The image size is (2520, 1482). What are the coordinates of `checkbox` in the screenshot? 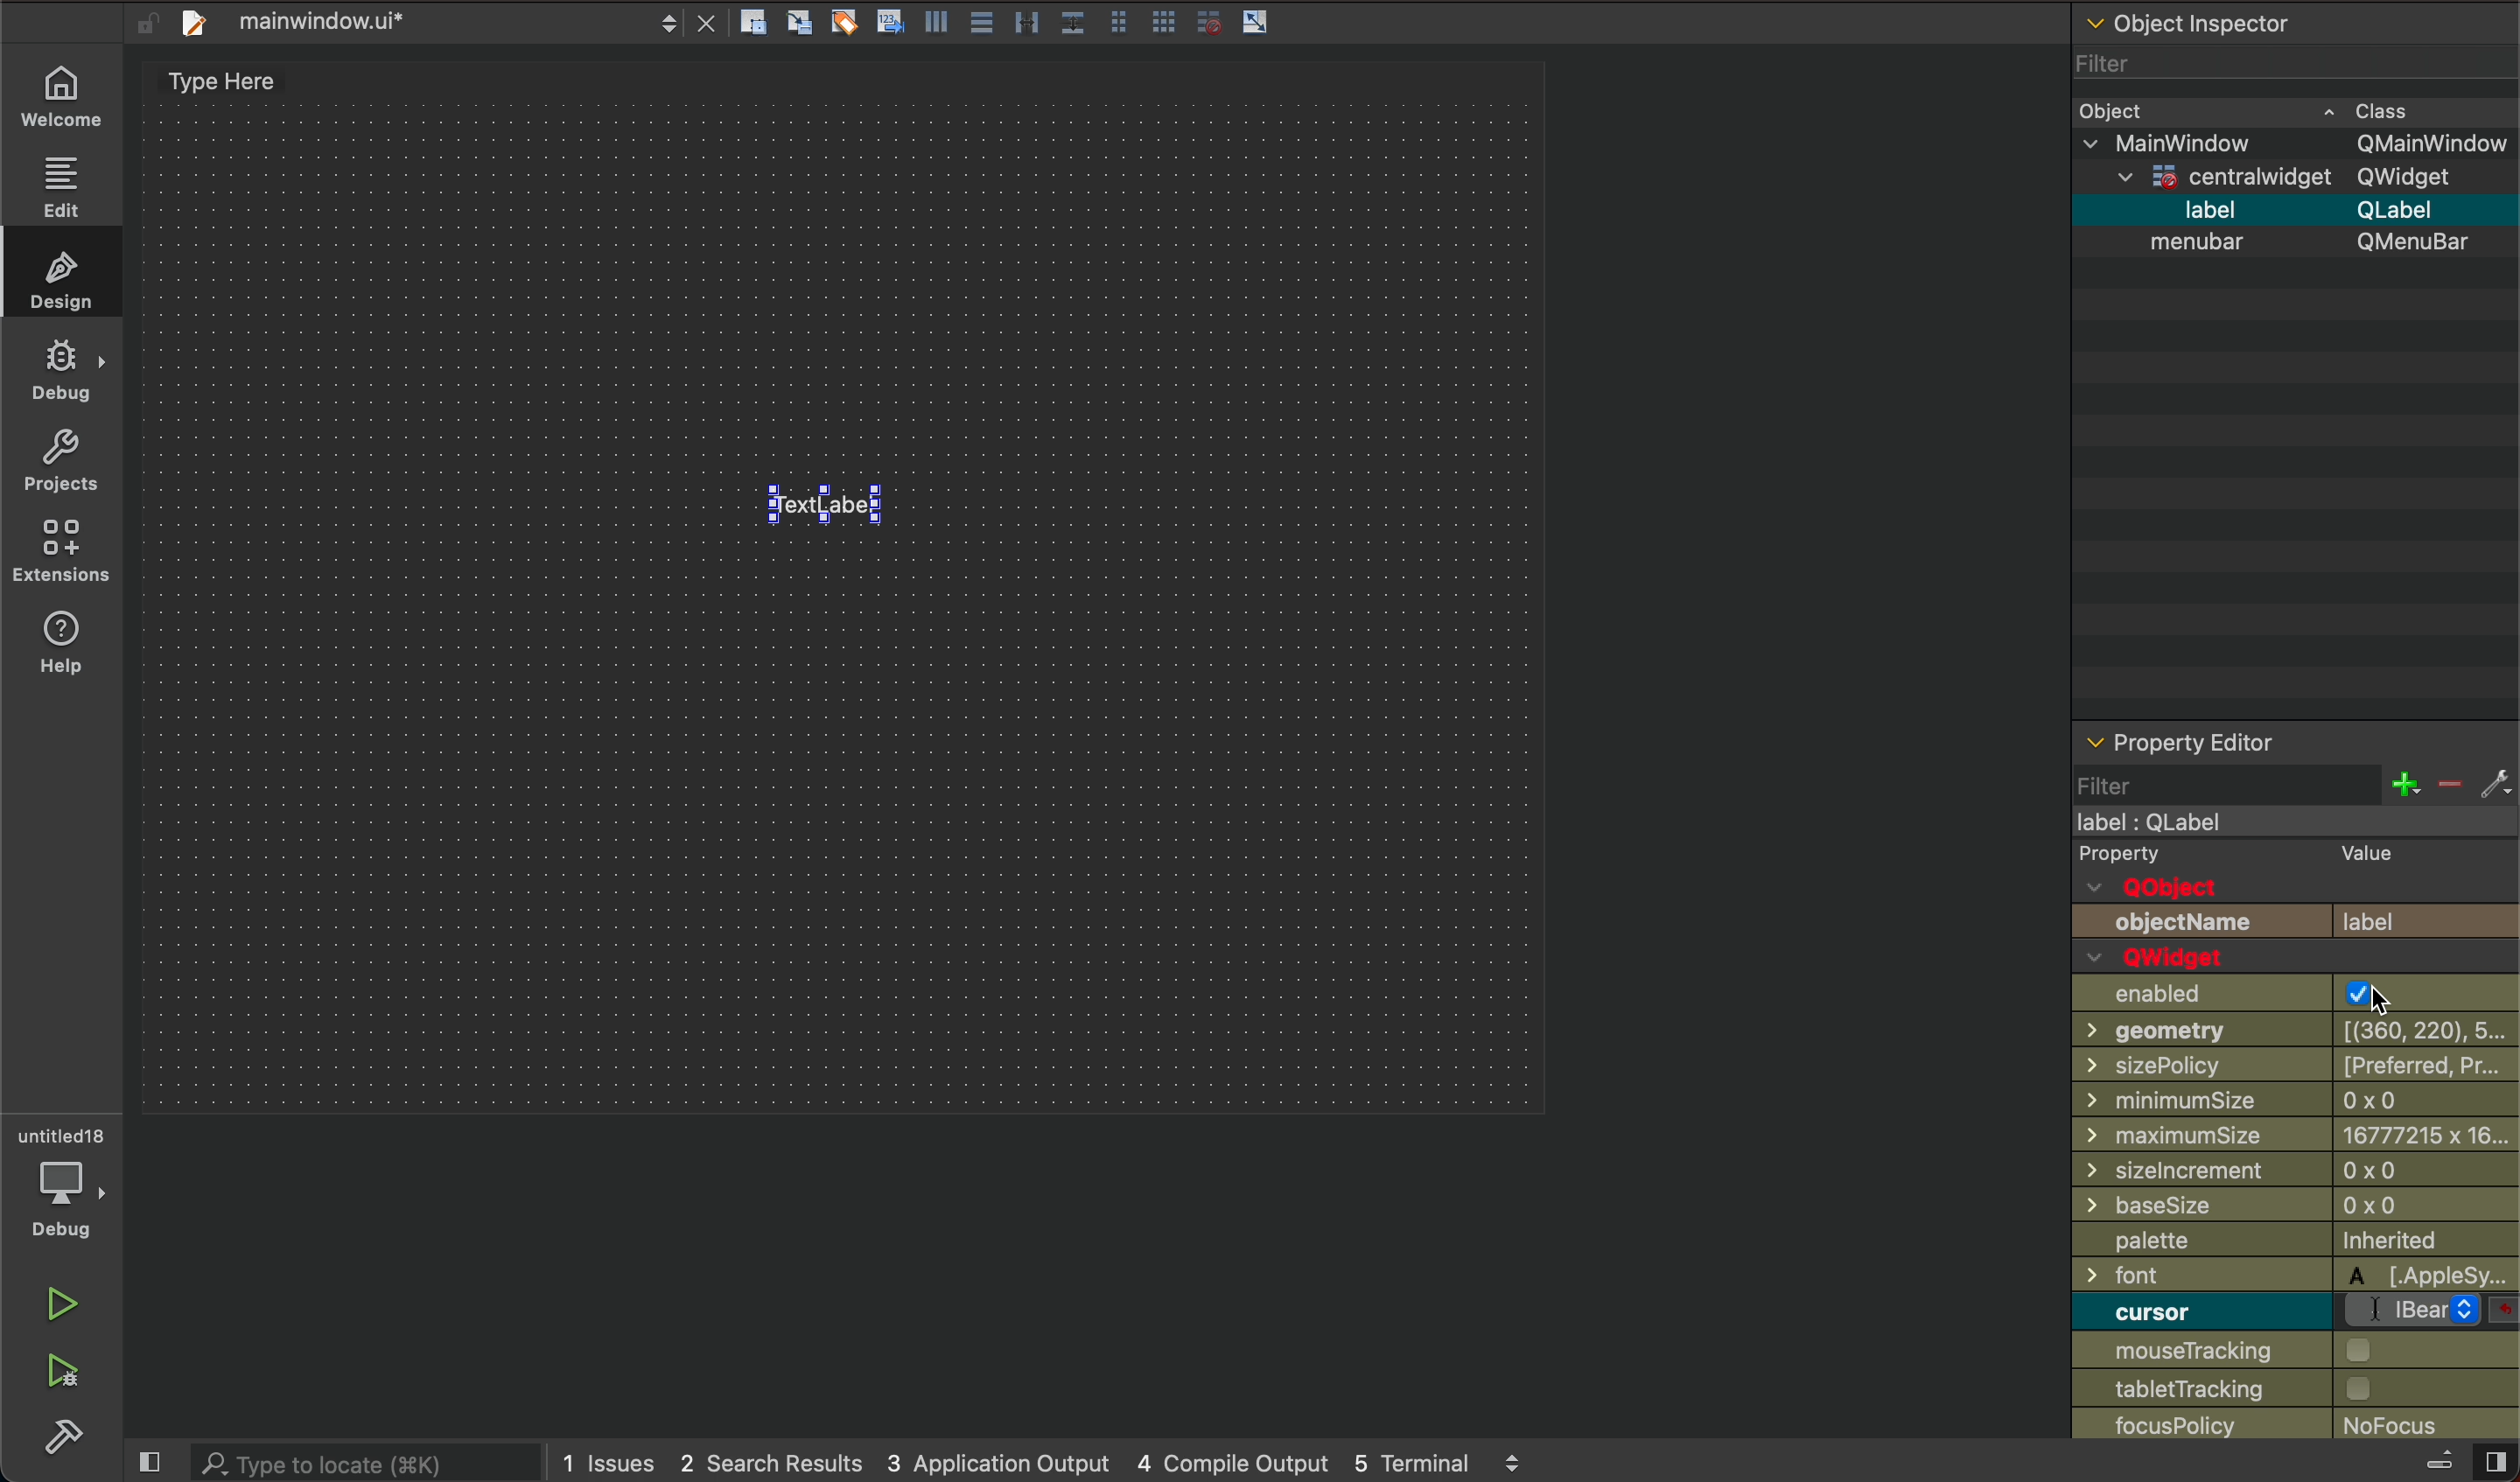 It's located at (2375, 1352).